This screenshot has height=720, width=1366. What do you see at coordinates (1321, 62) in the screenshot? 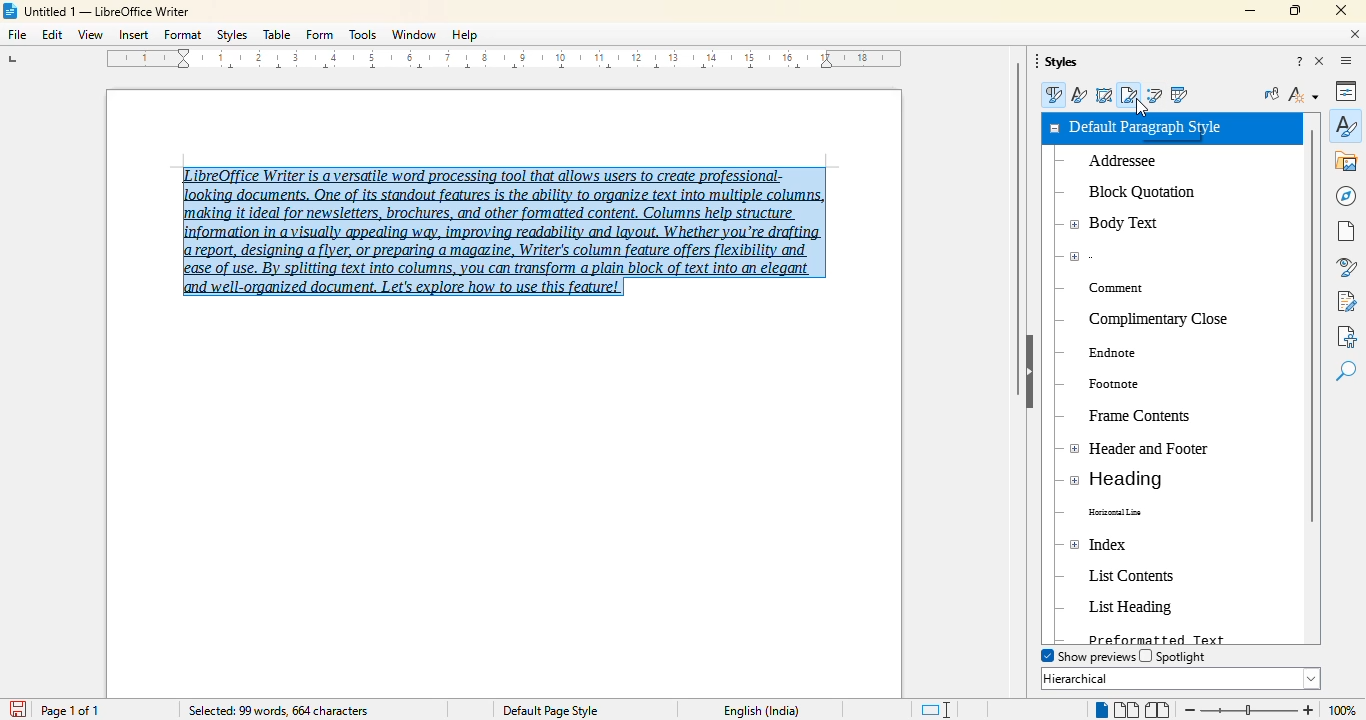
I see `close sidebar deck` at bounding box center [1321, 62].